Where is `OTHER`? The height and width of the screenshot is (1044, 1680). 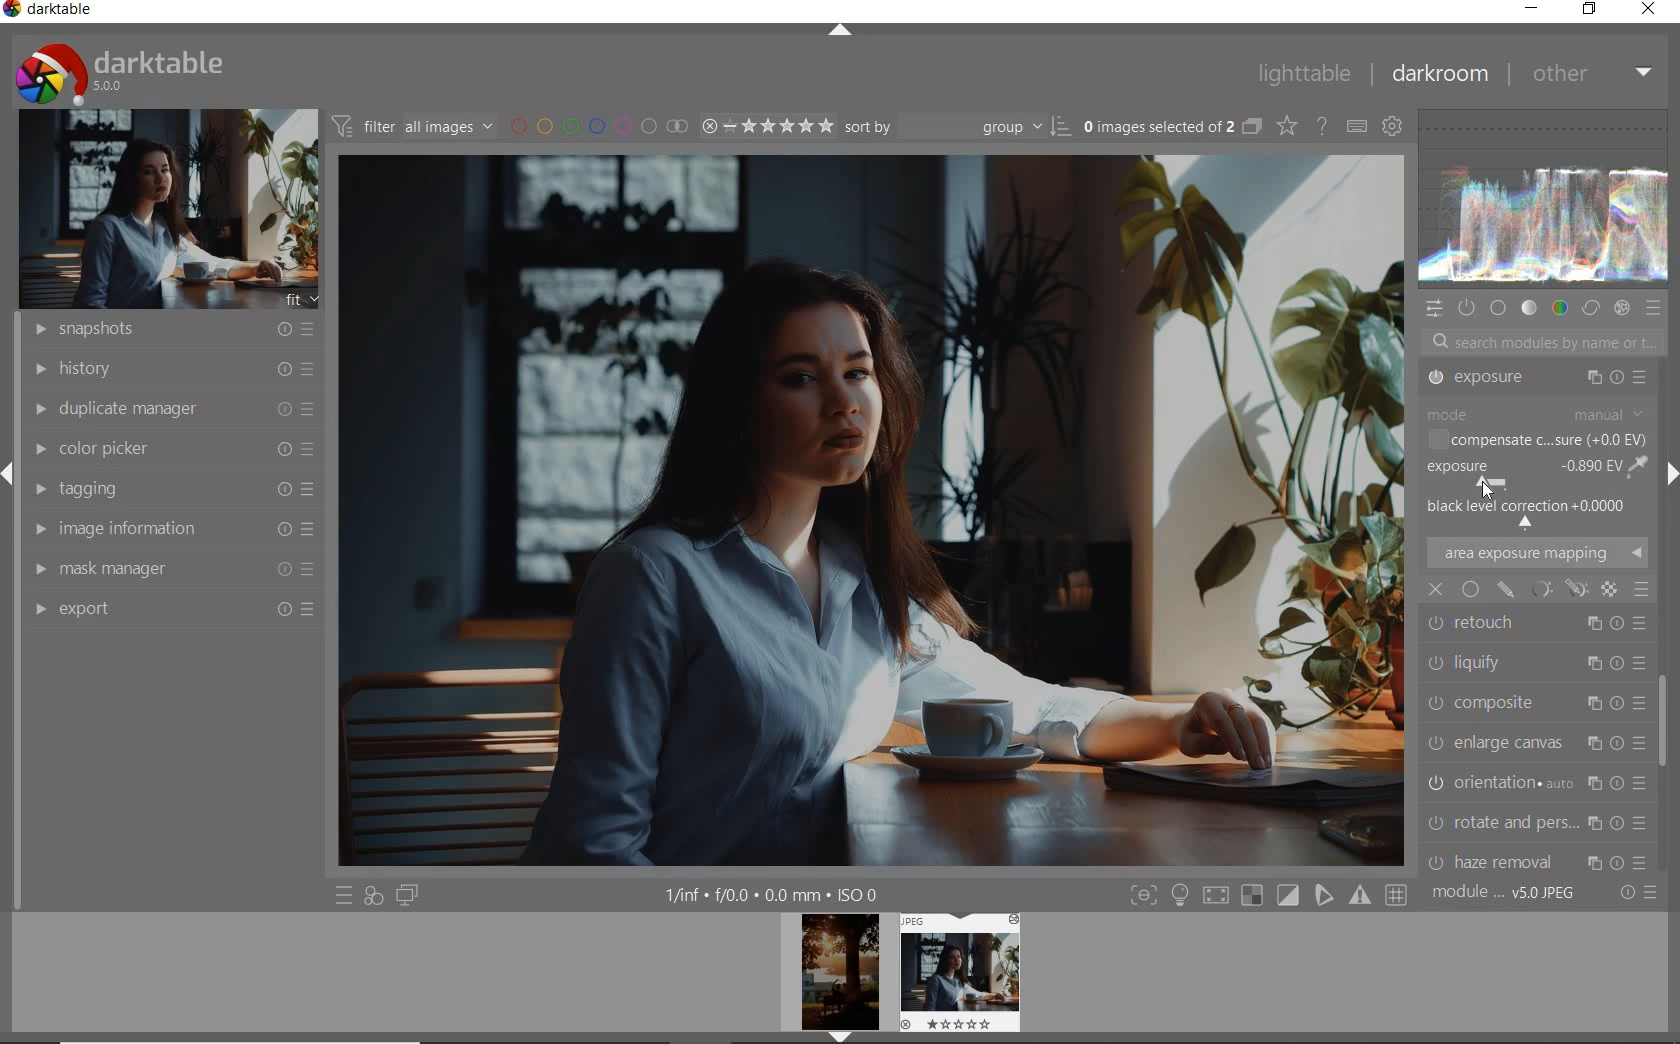 OTHER is located at coordinates (1593, 77).